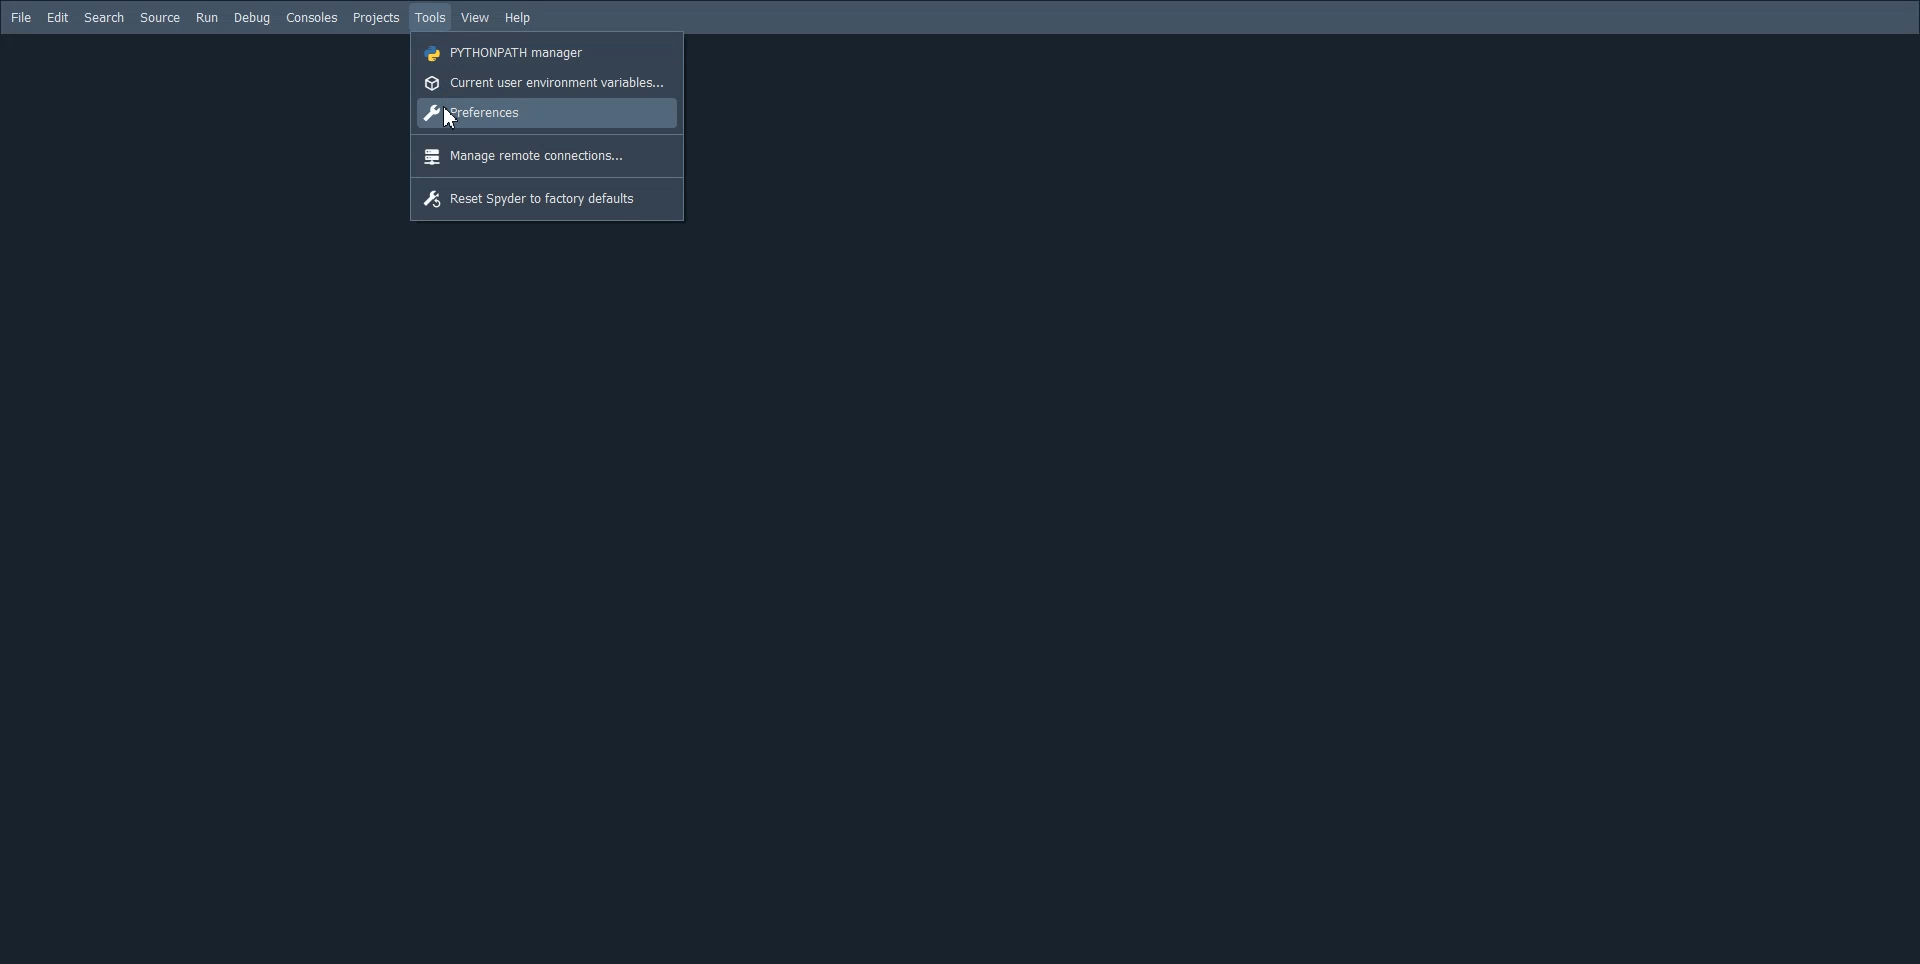  I want to click on Consoles, so click(312, 19).